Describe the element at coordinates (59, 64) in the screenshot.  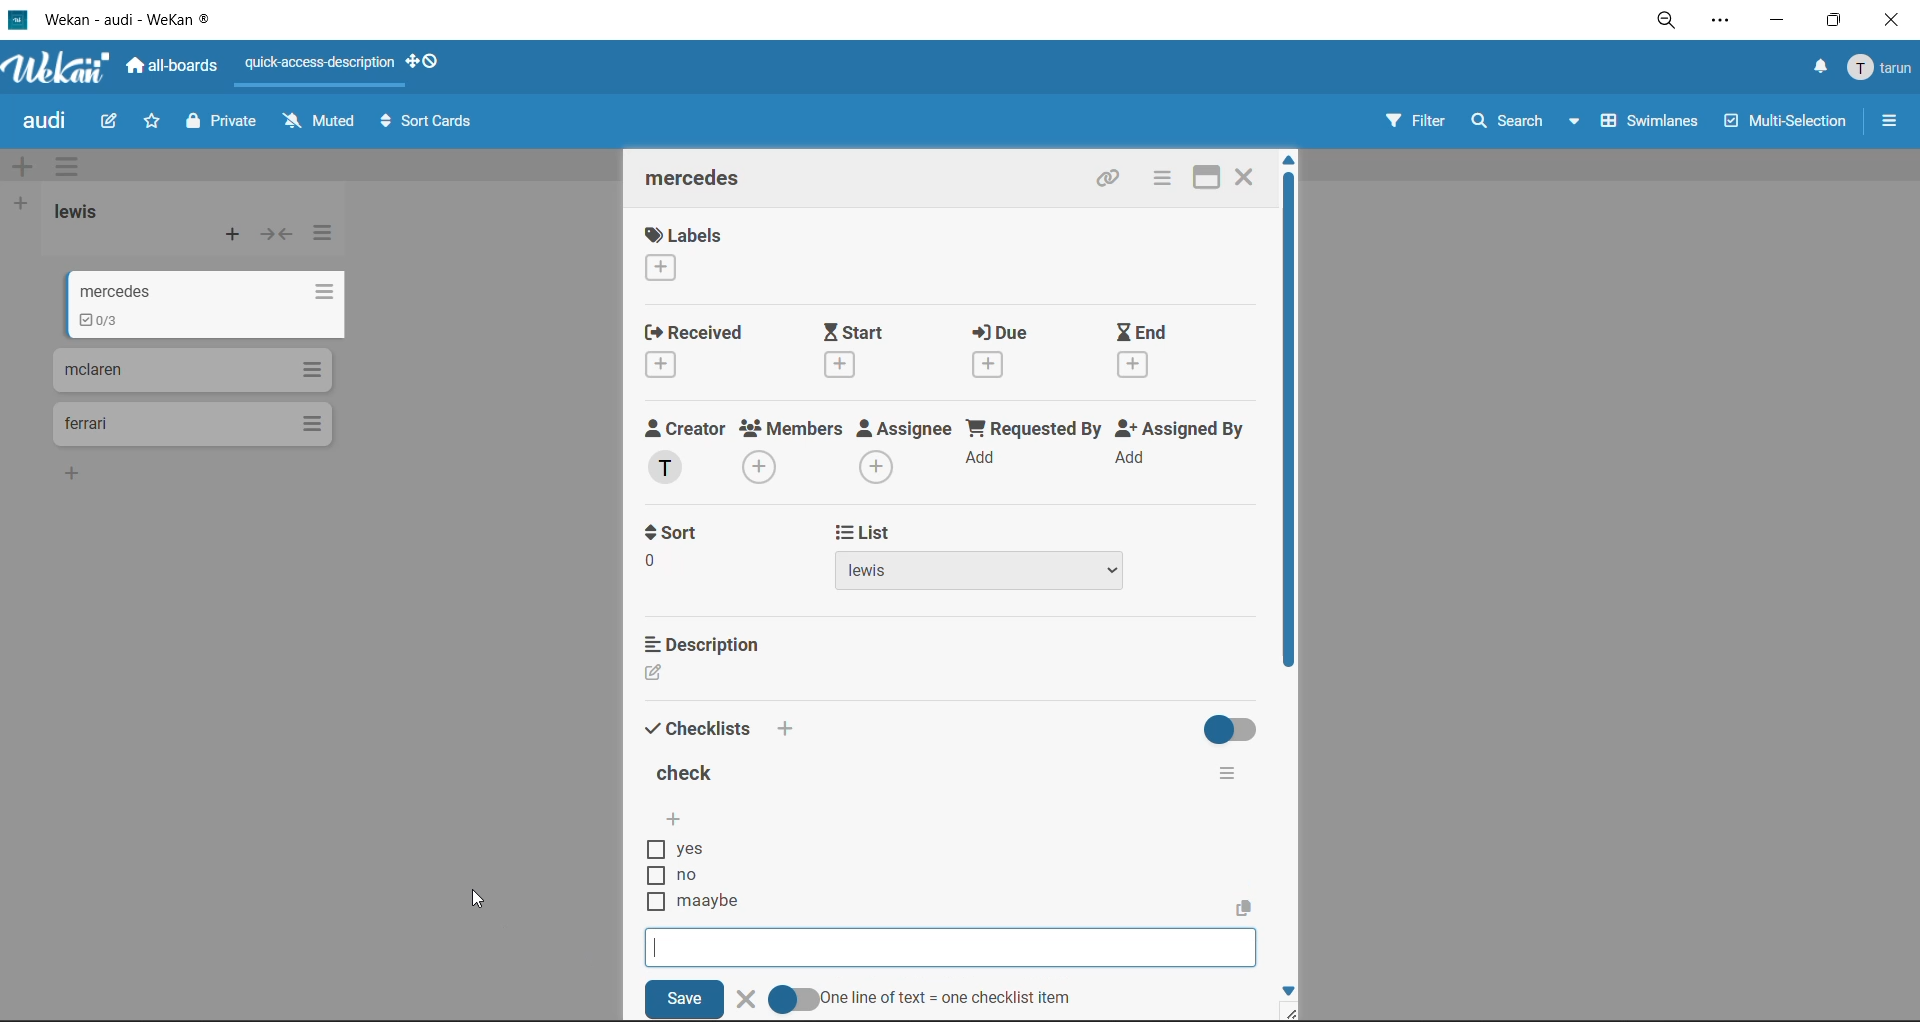
I see `app logo` at that location.